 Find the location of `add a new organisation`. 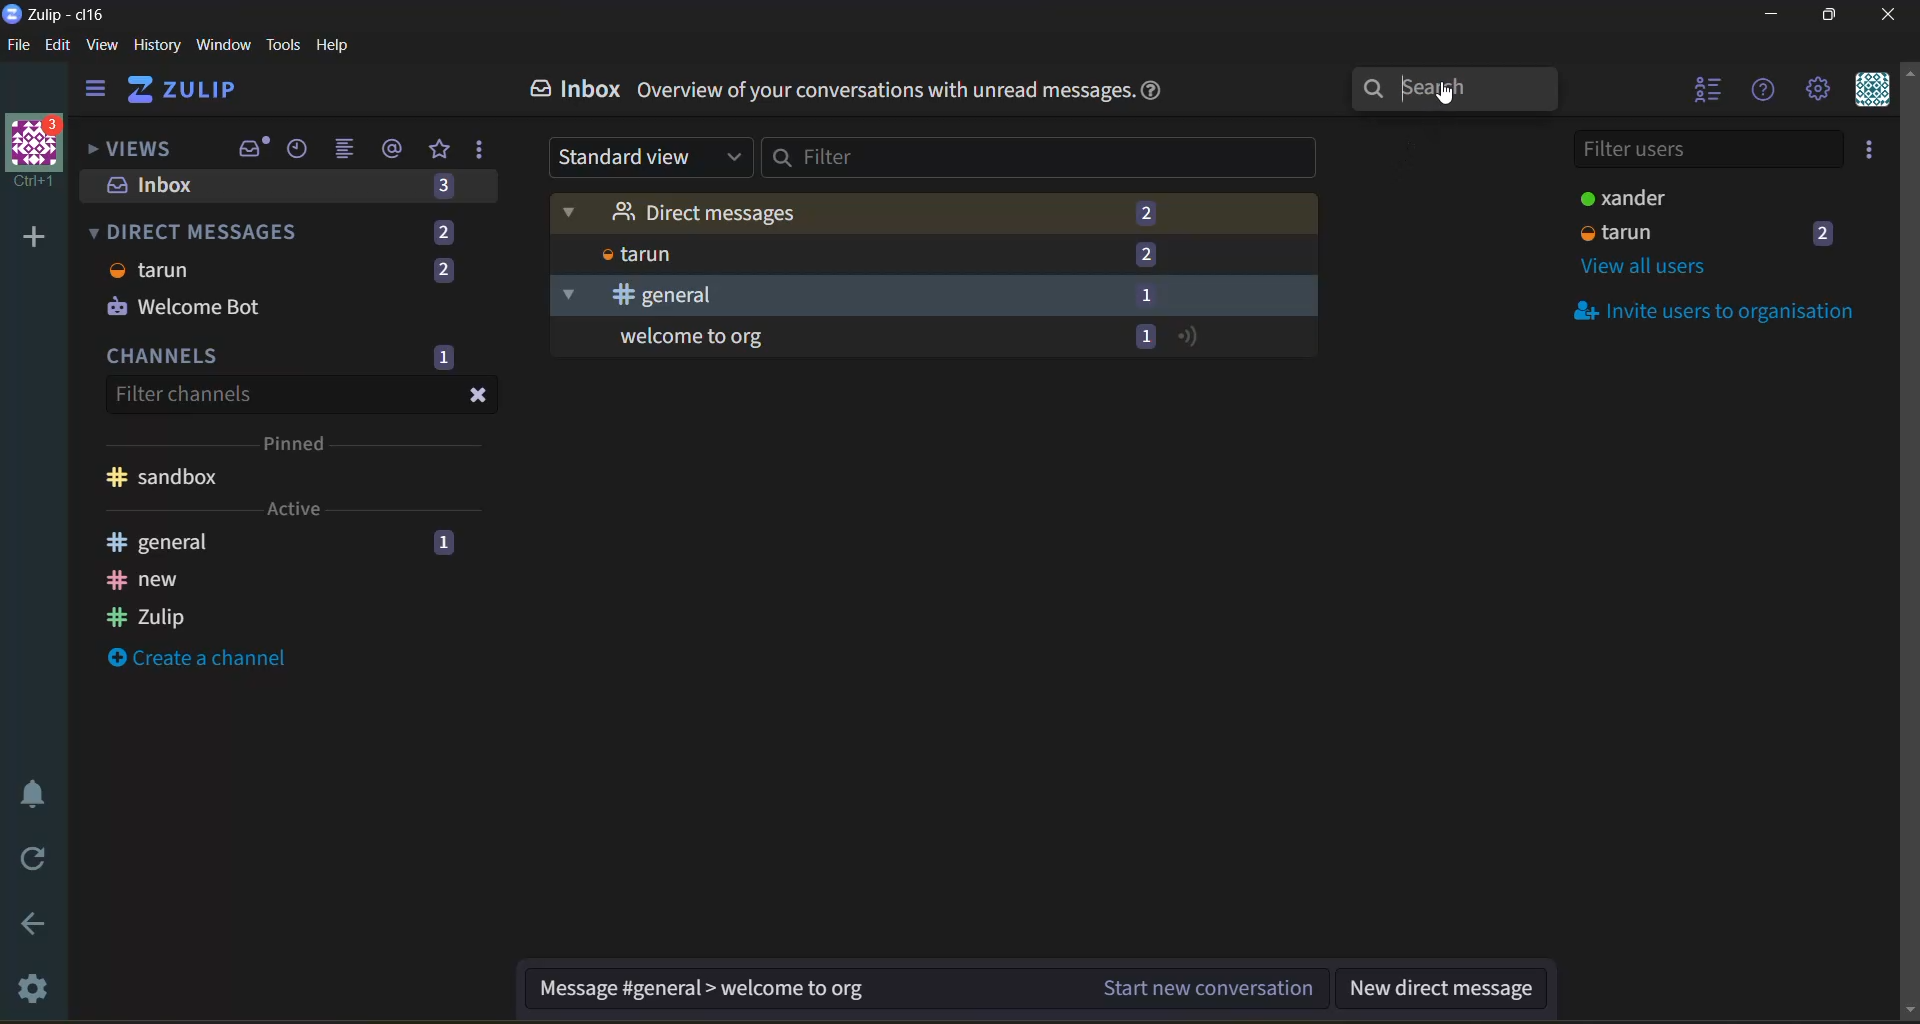

add a new organisation is located at coordinates (35, 236).